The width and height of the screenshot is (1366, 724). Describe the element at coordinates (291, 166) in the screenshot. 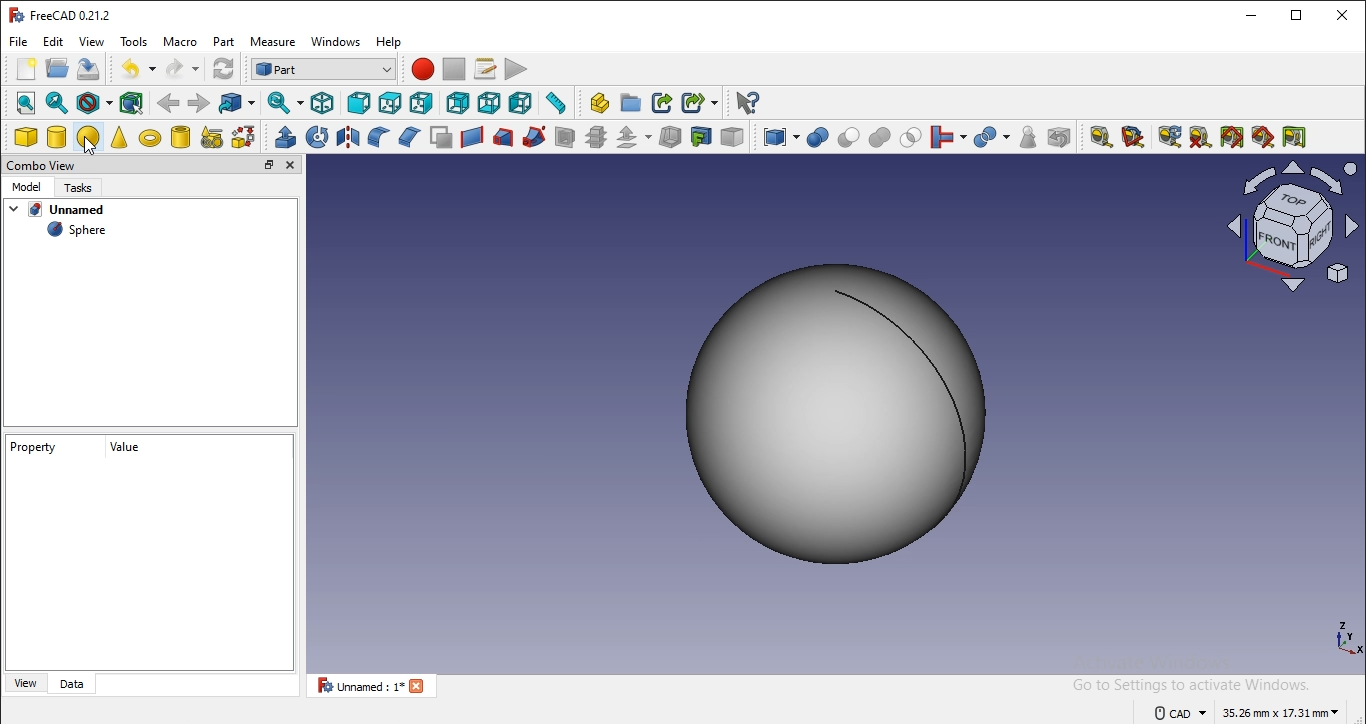

I see `close` at that location.